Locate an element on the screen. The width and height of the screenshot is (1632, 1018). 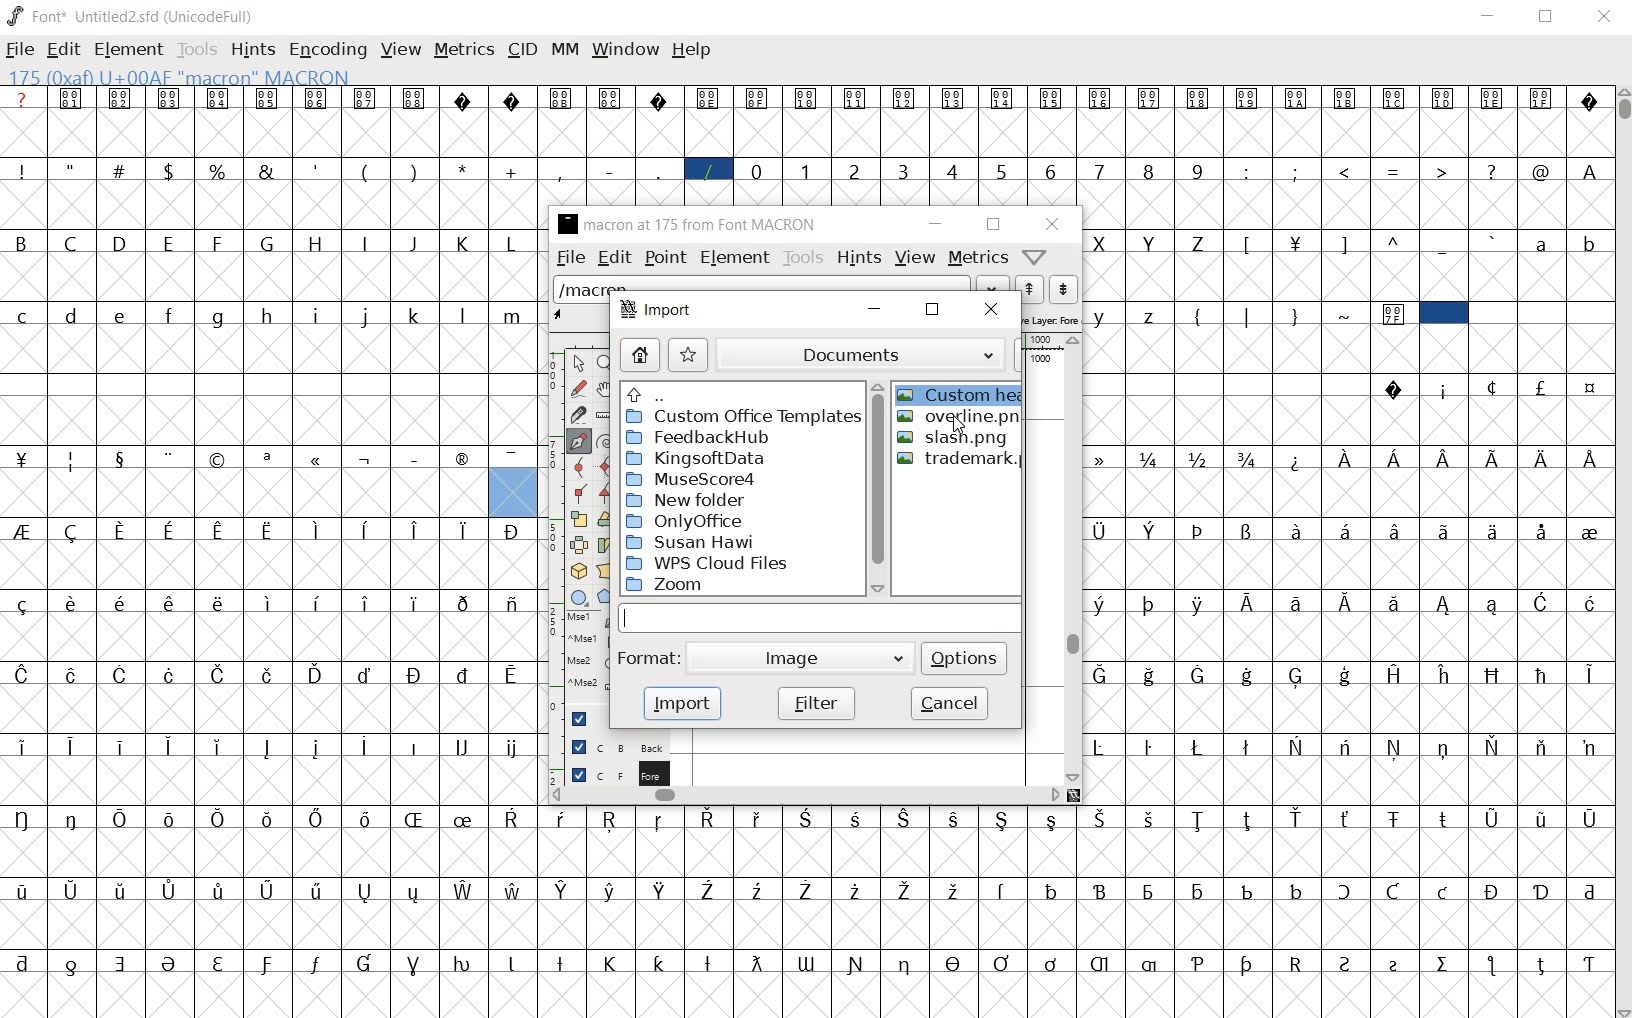
Symbol is located at coordinates (1588, 601).